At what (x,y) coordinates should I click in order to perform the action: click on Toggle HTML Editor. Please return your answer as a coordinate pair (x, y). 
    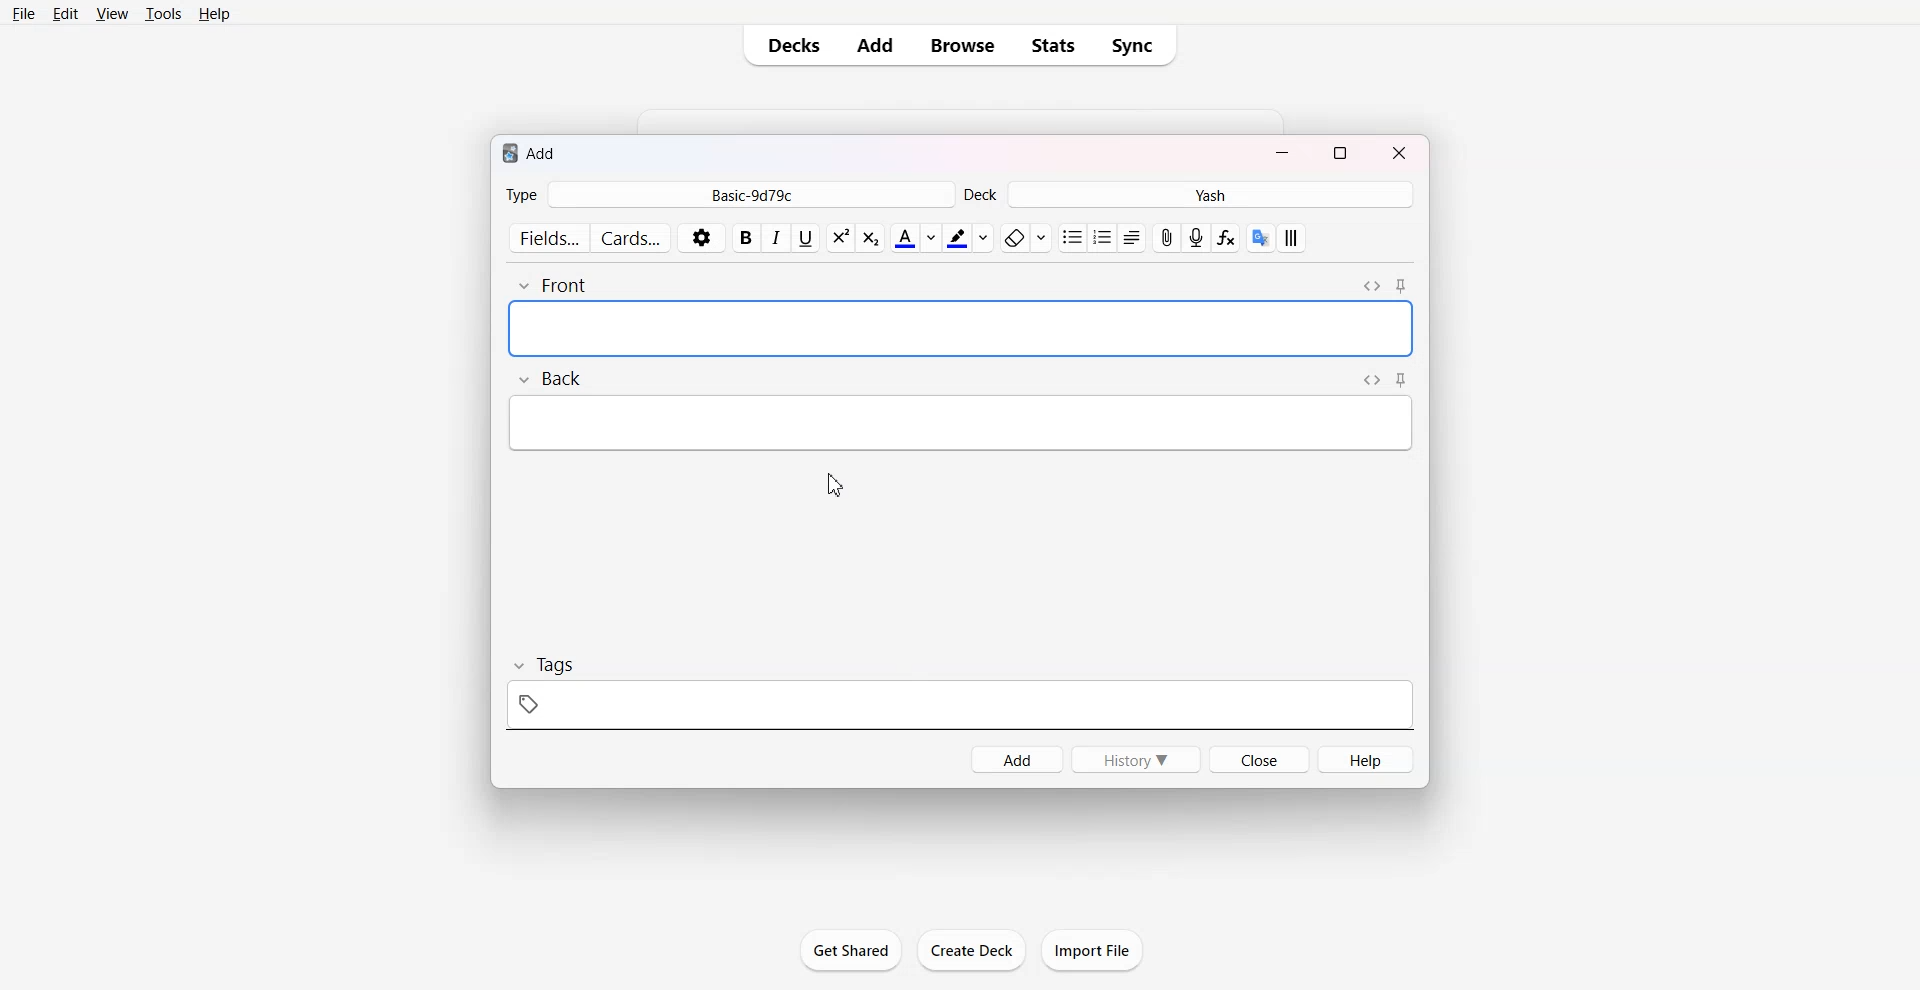
    Looking at the image, I should click on (1371, 380).